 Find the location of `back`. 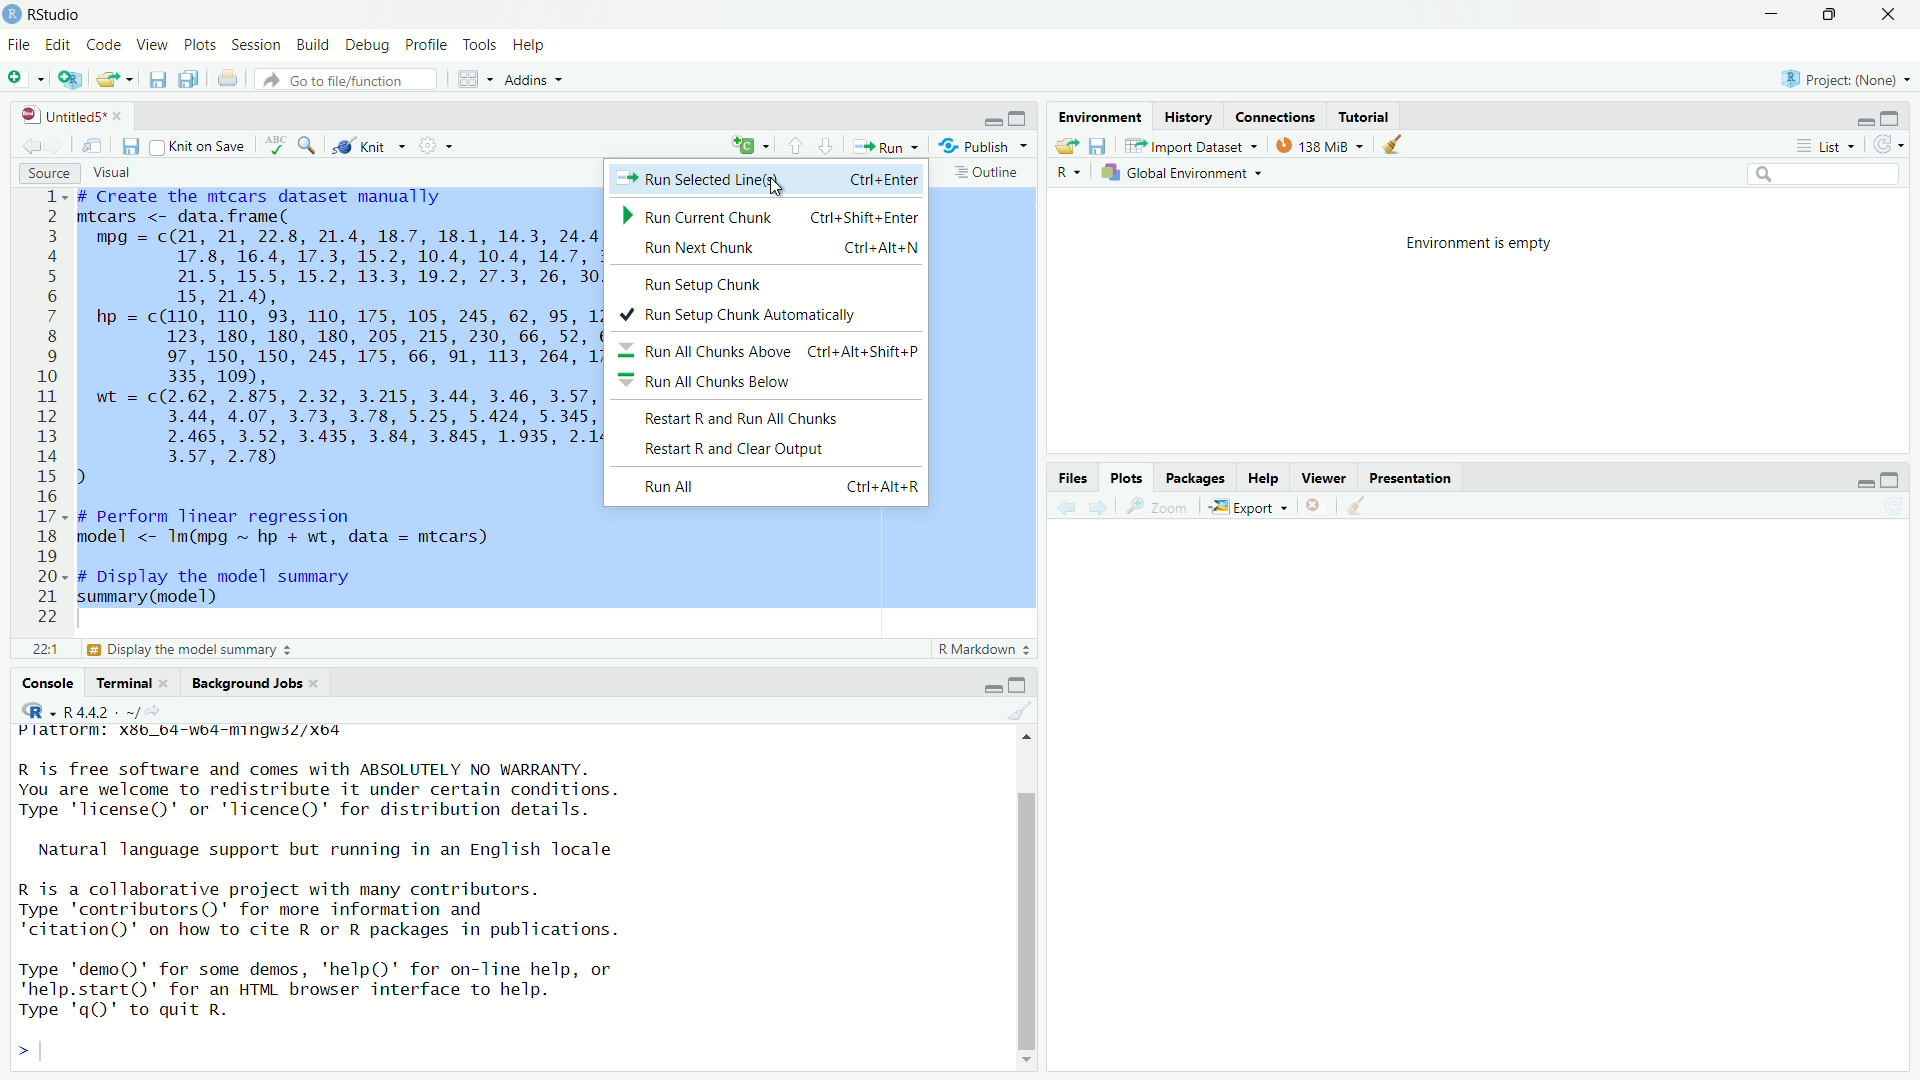

back is located at coordinates (1071, 507).